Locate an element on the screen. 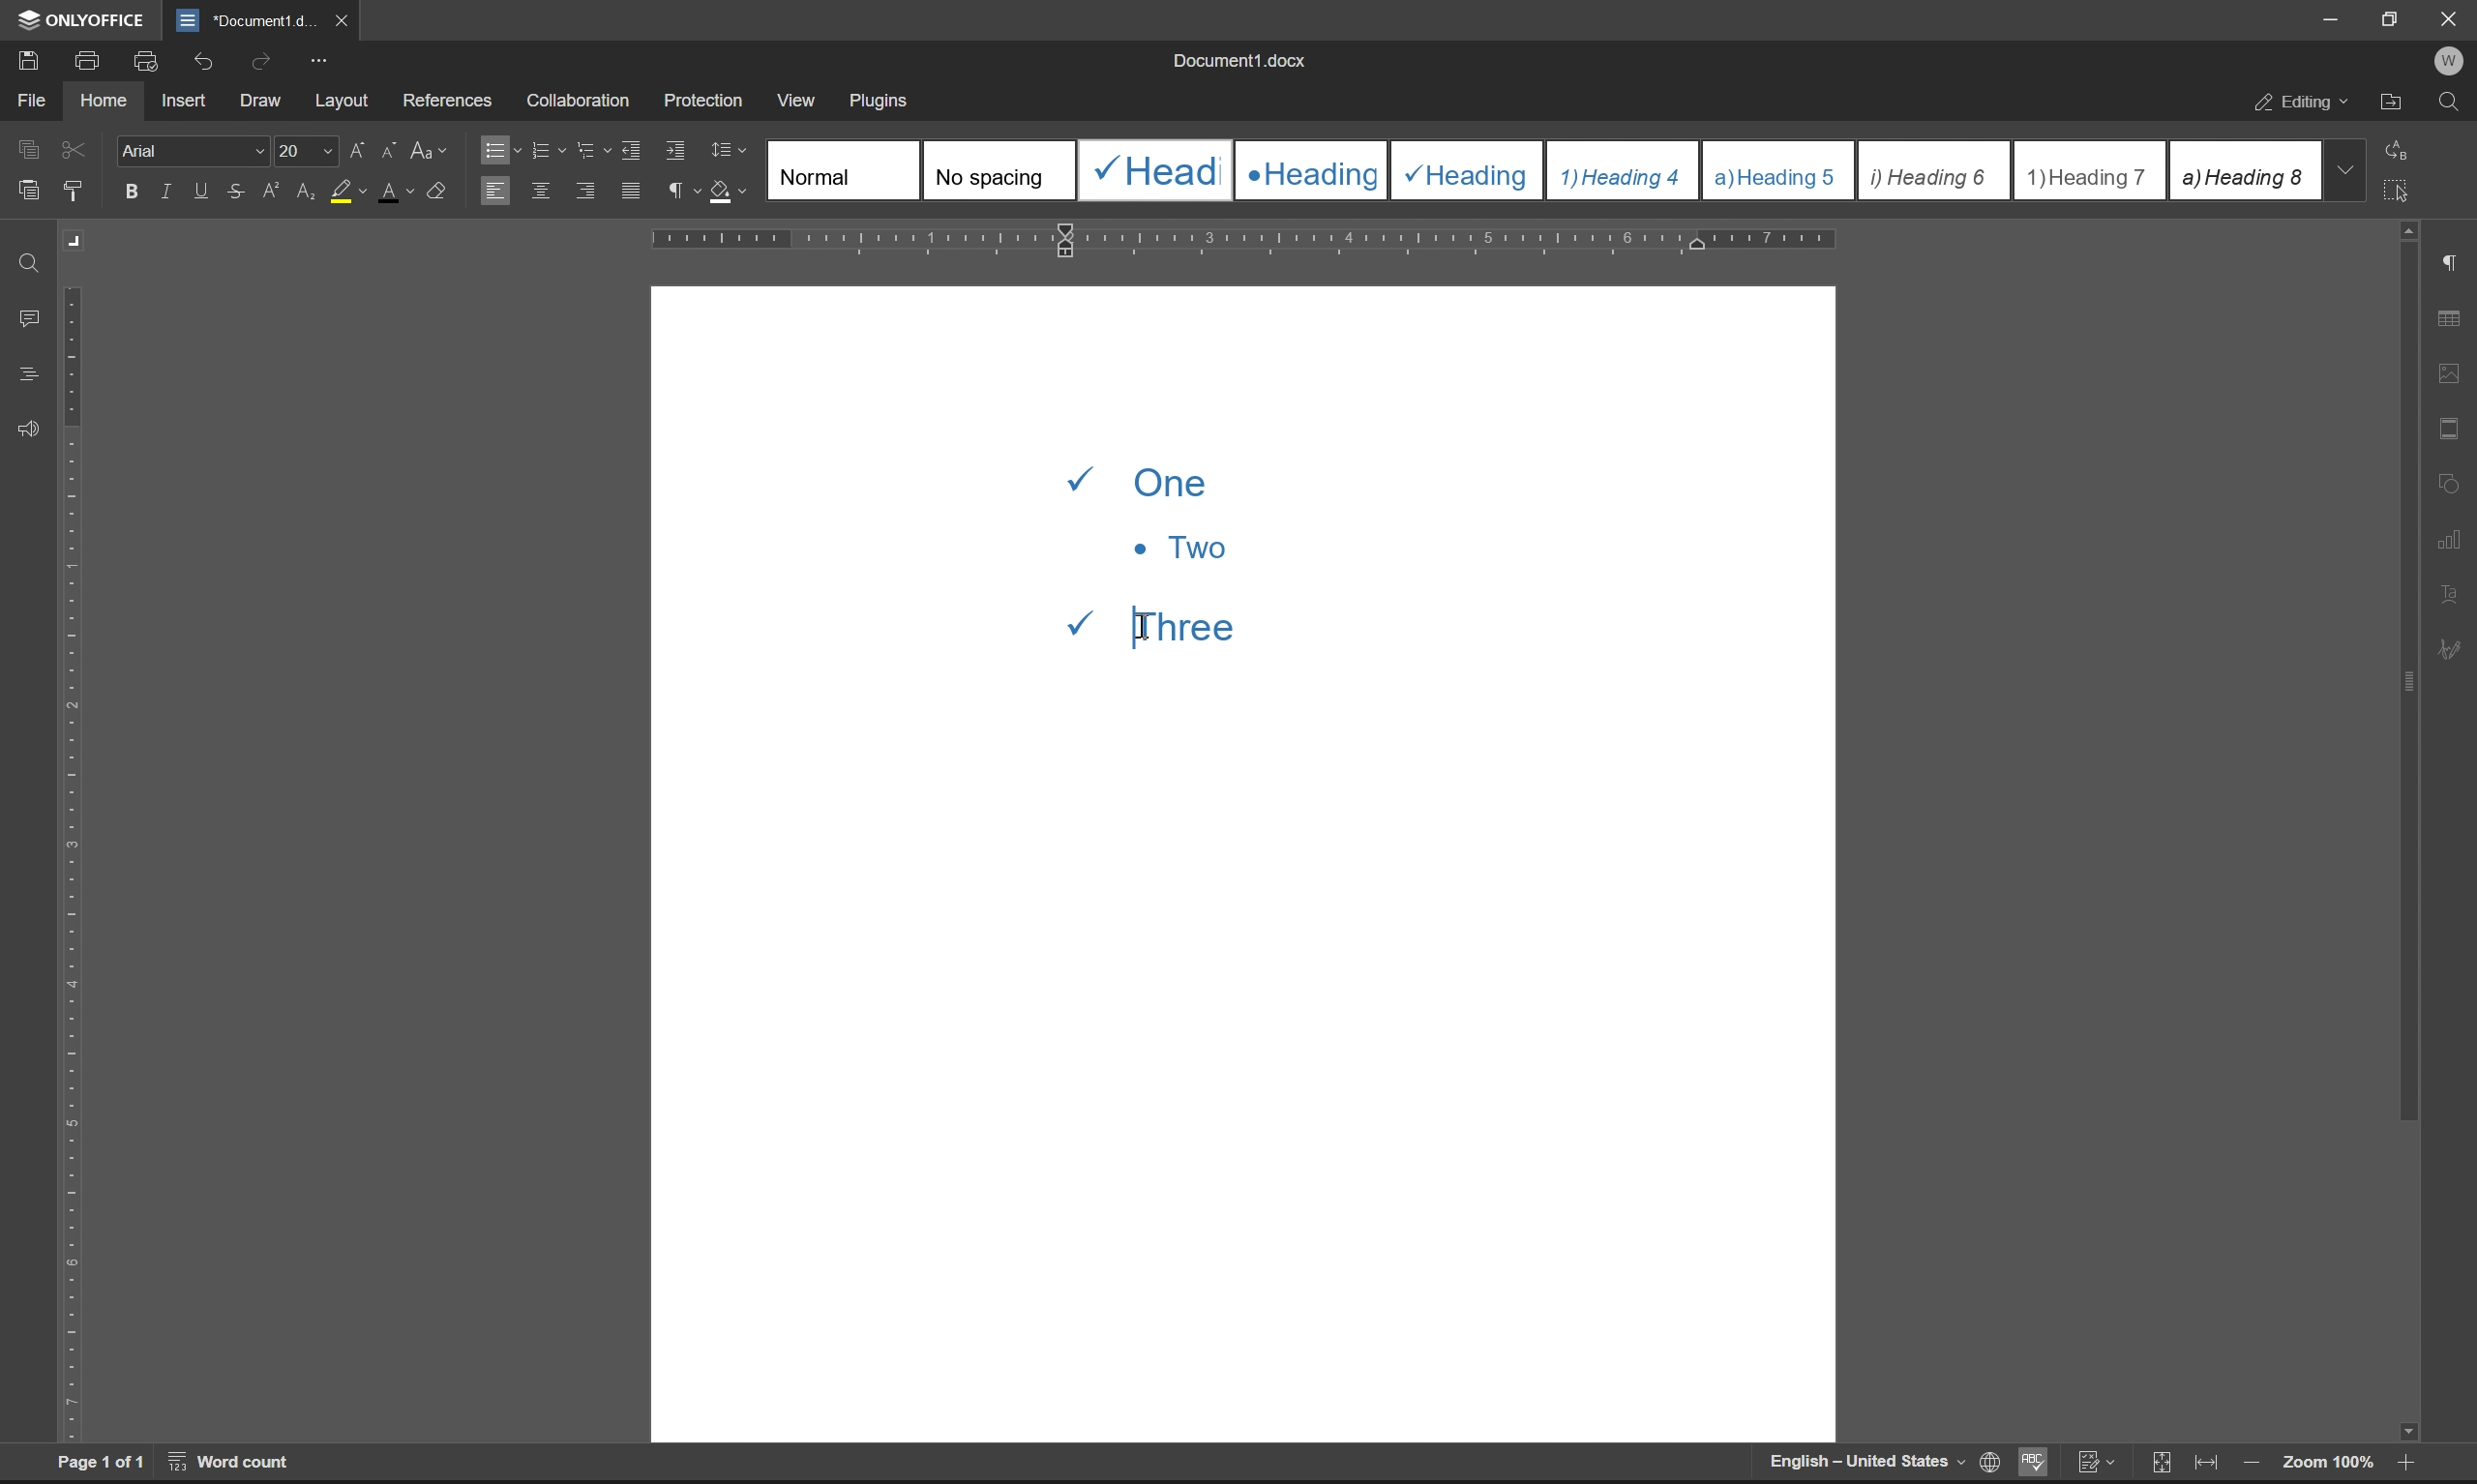  set document language is located at coordinates (1986, 1462).